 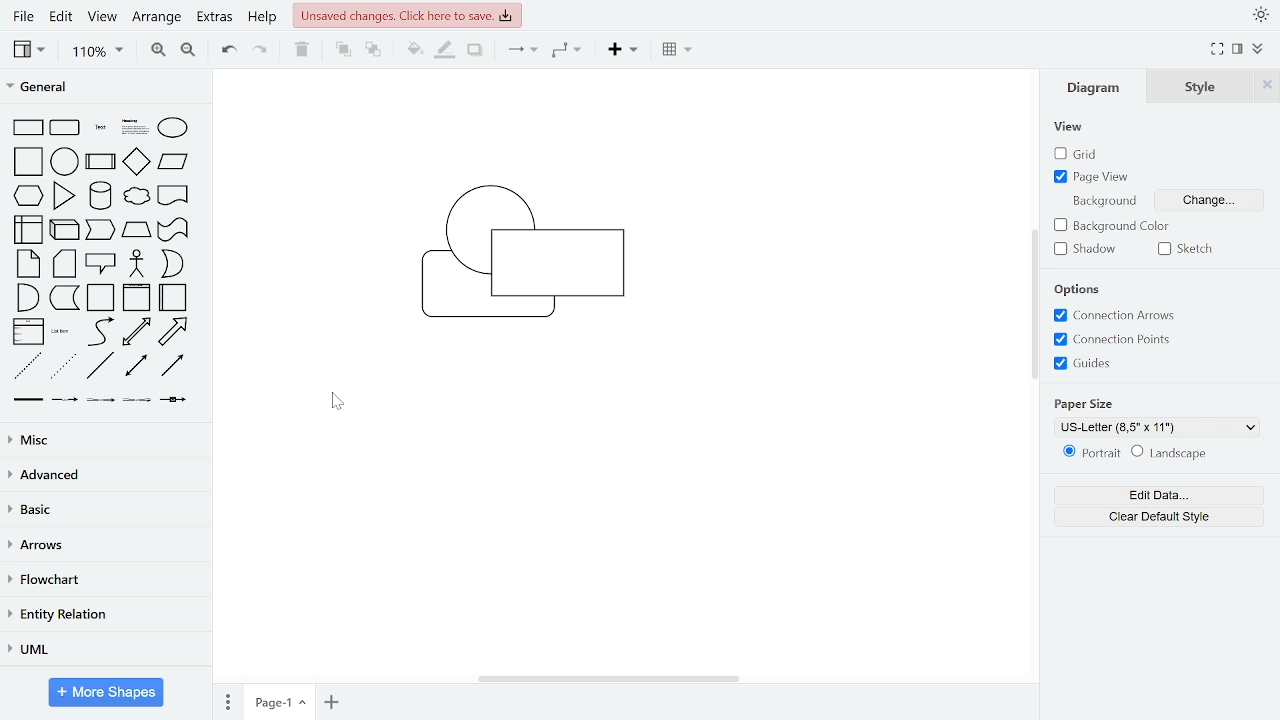 I want to click on trapezoid, so click(x=137, y=231).